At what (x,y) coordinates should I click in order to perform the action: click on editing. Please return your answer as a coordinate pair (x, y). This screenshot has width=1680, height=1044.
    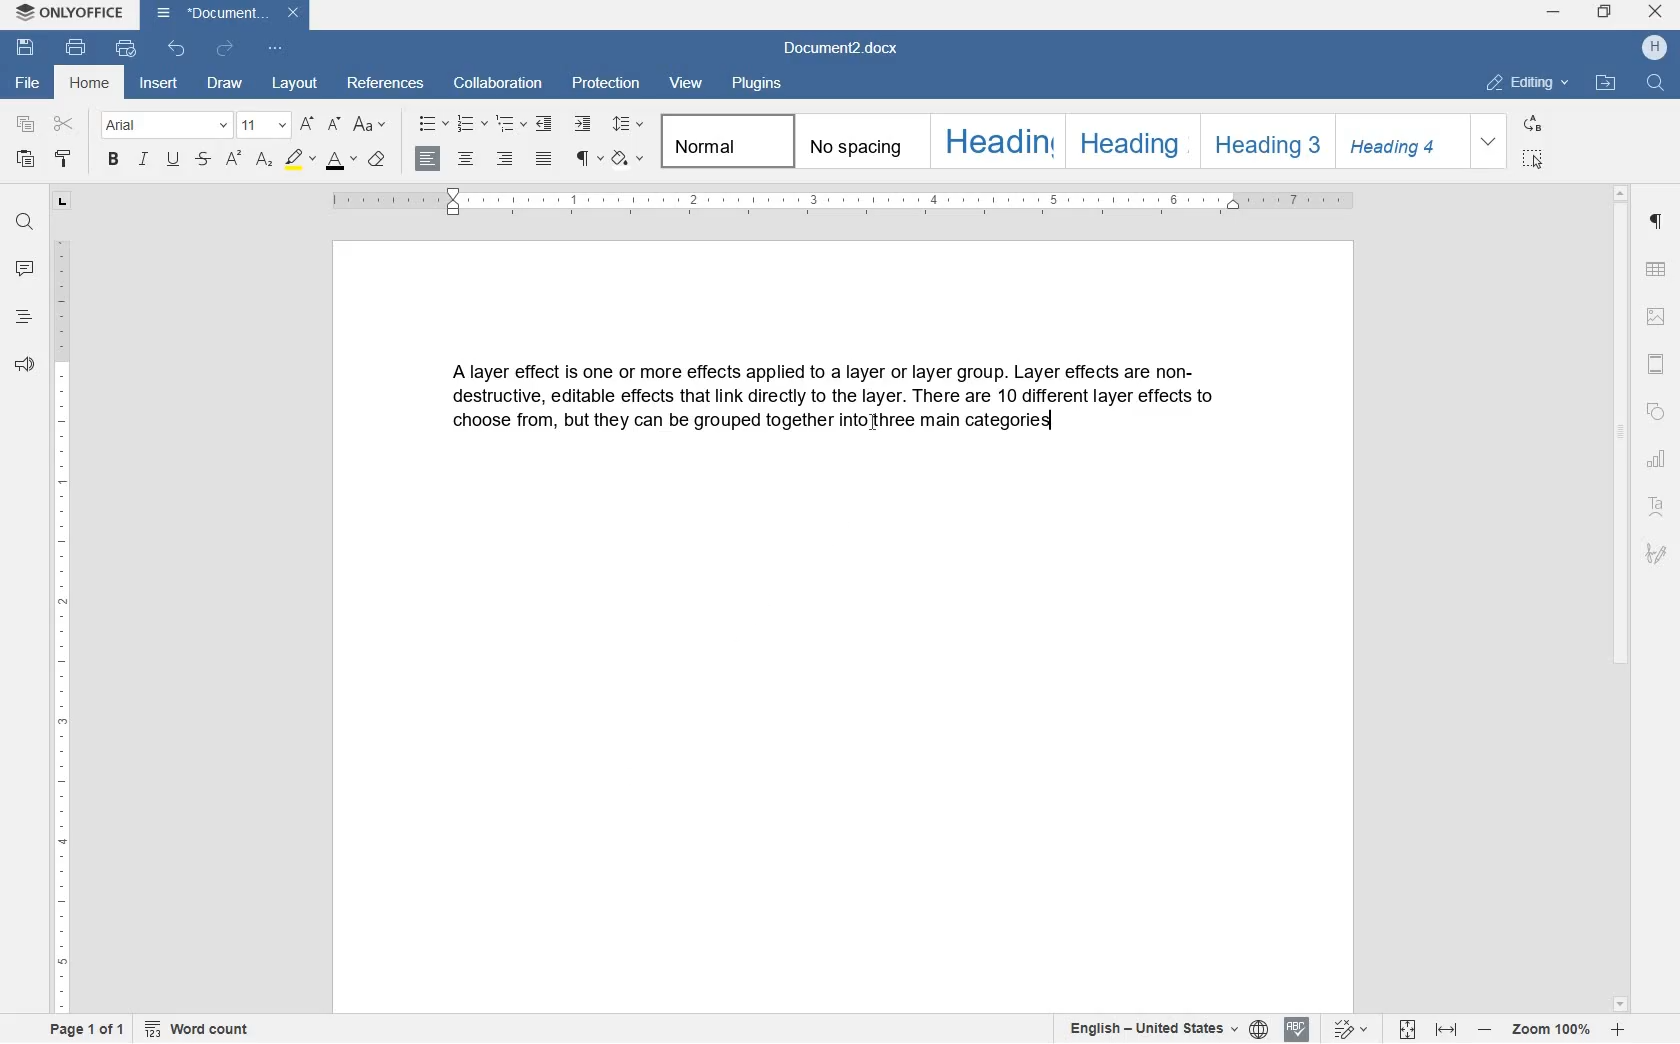
    Looking at the image, I should click on (1531, 84).